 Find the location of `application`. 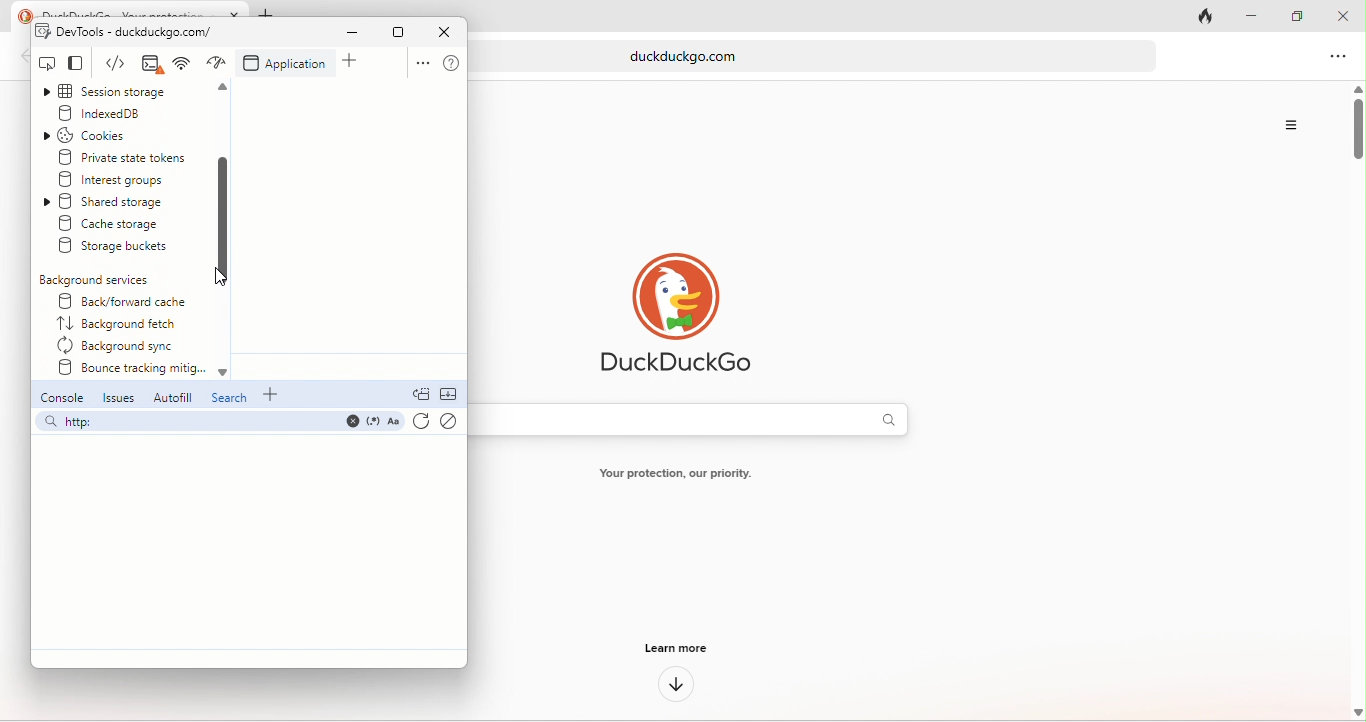

application is located at coordinates (286, 64).